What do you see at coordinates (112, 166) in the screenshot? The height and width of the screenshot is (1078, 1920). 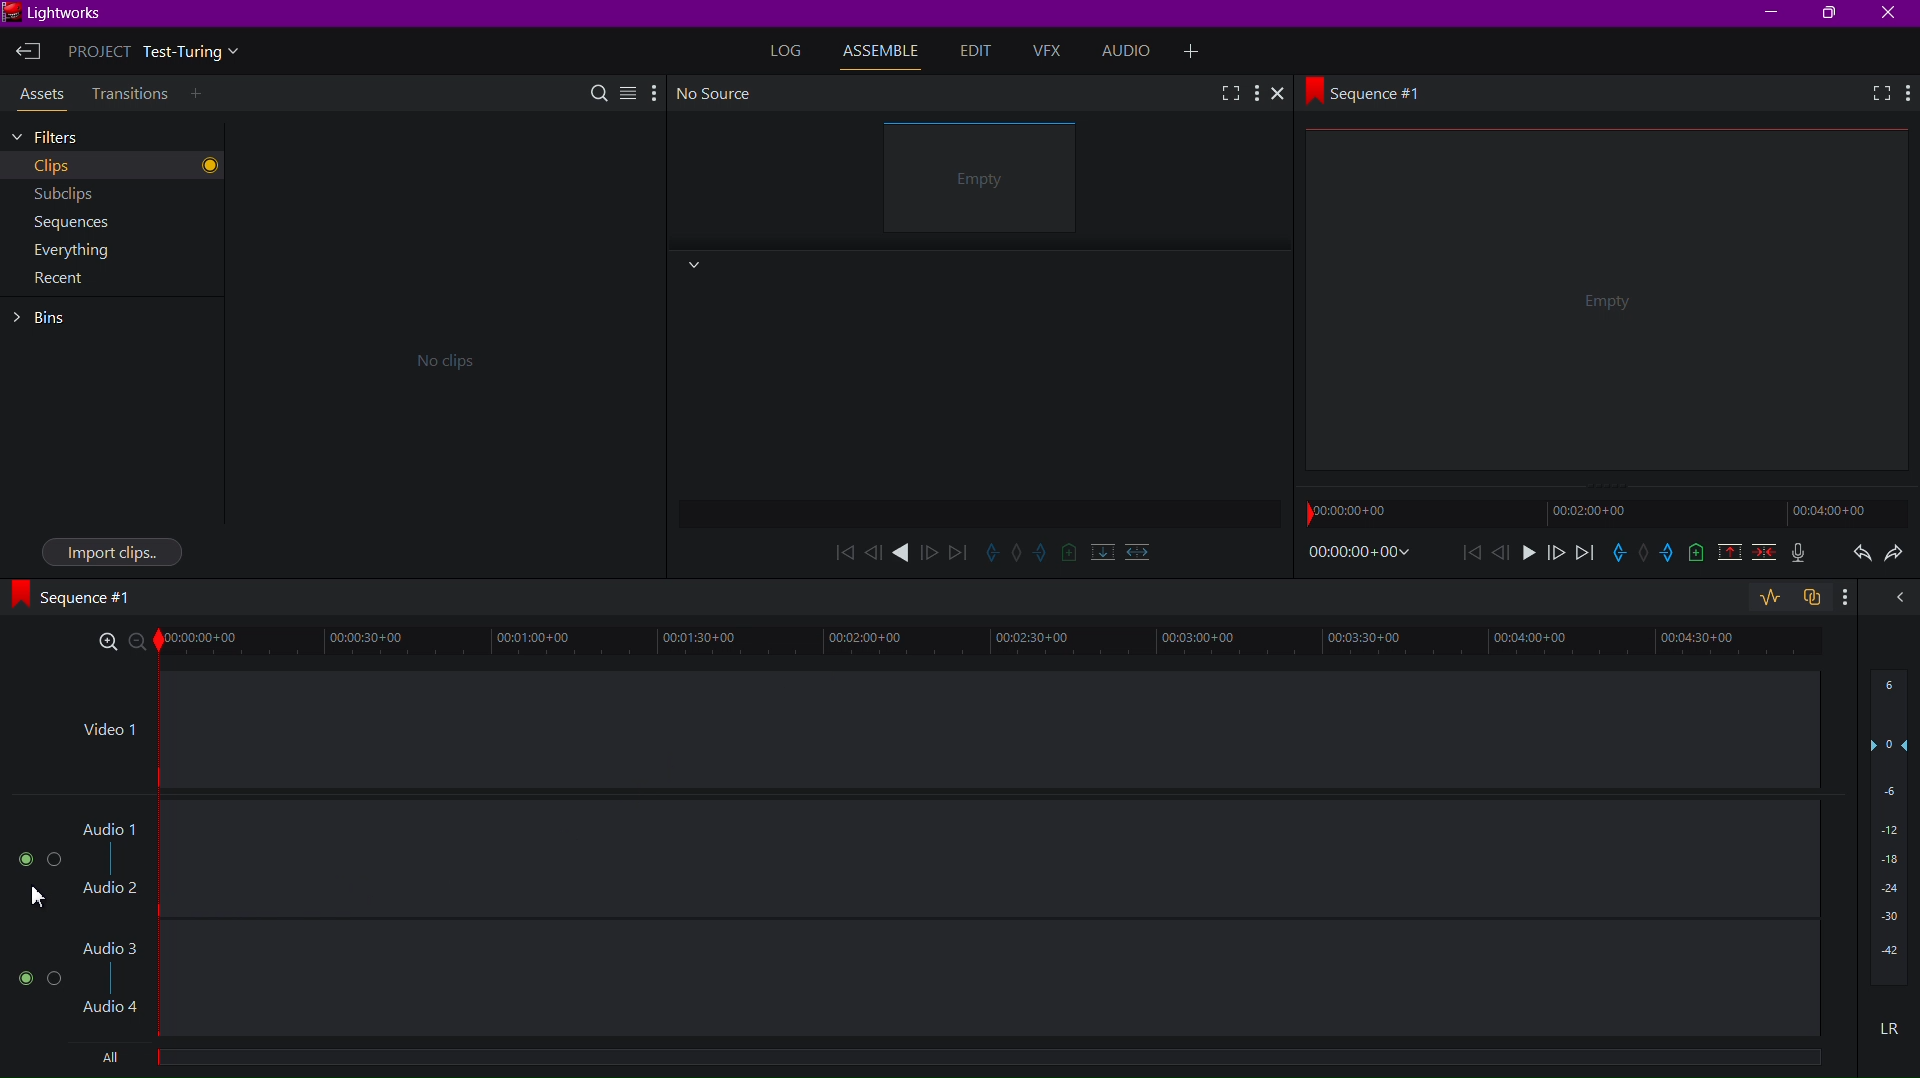 I see `Clips` at bounding box center [112, 166].